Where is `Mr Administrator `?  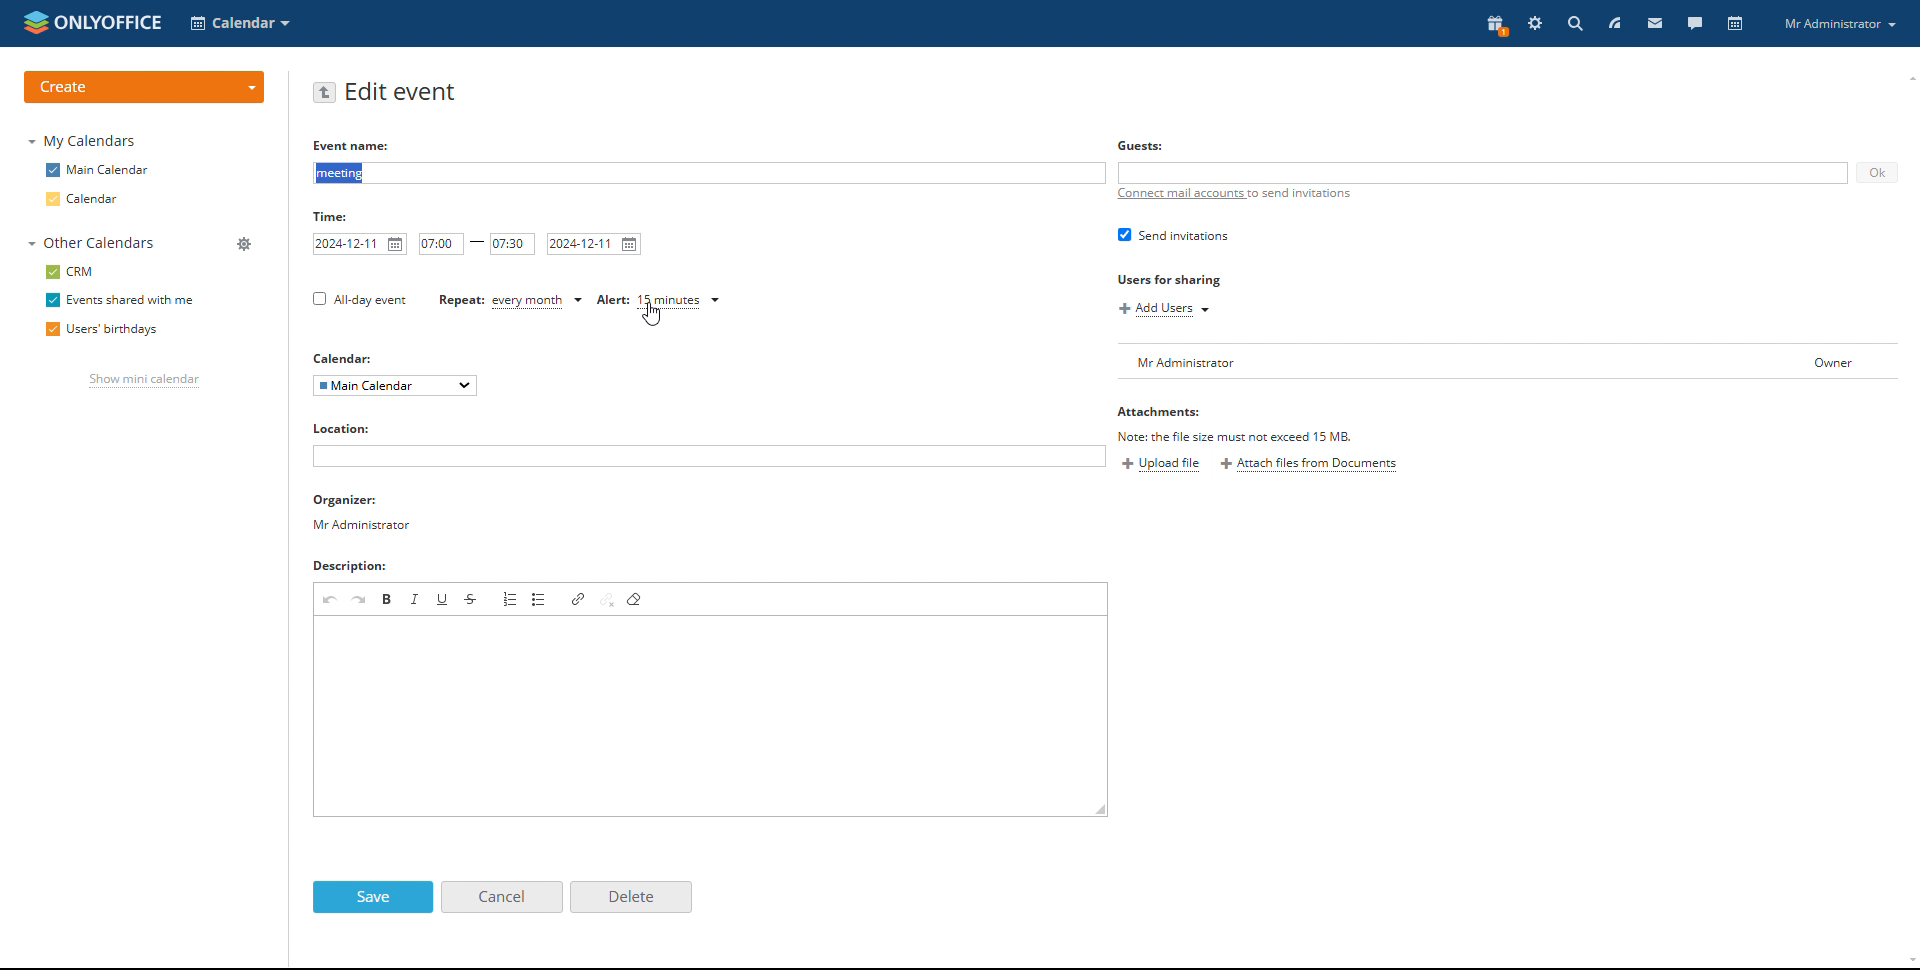
Mr Administrator  is located at coordinates (1843, 26).